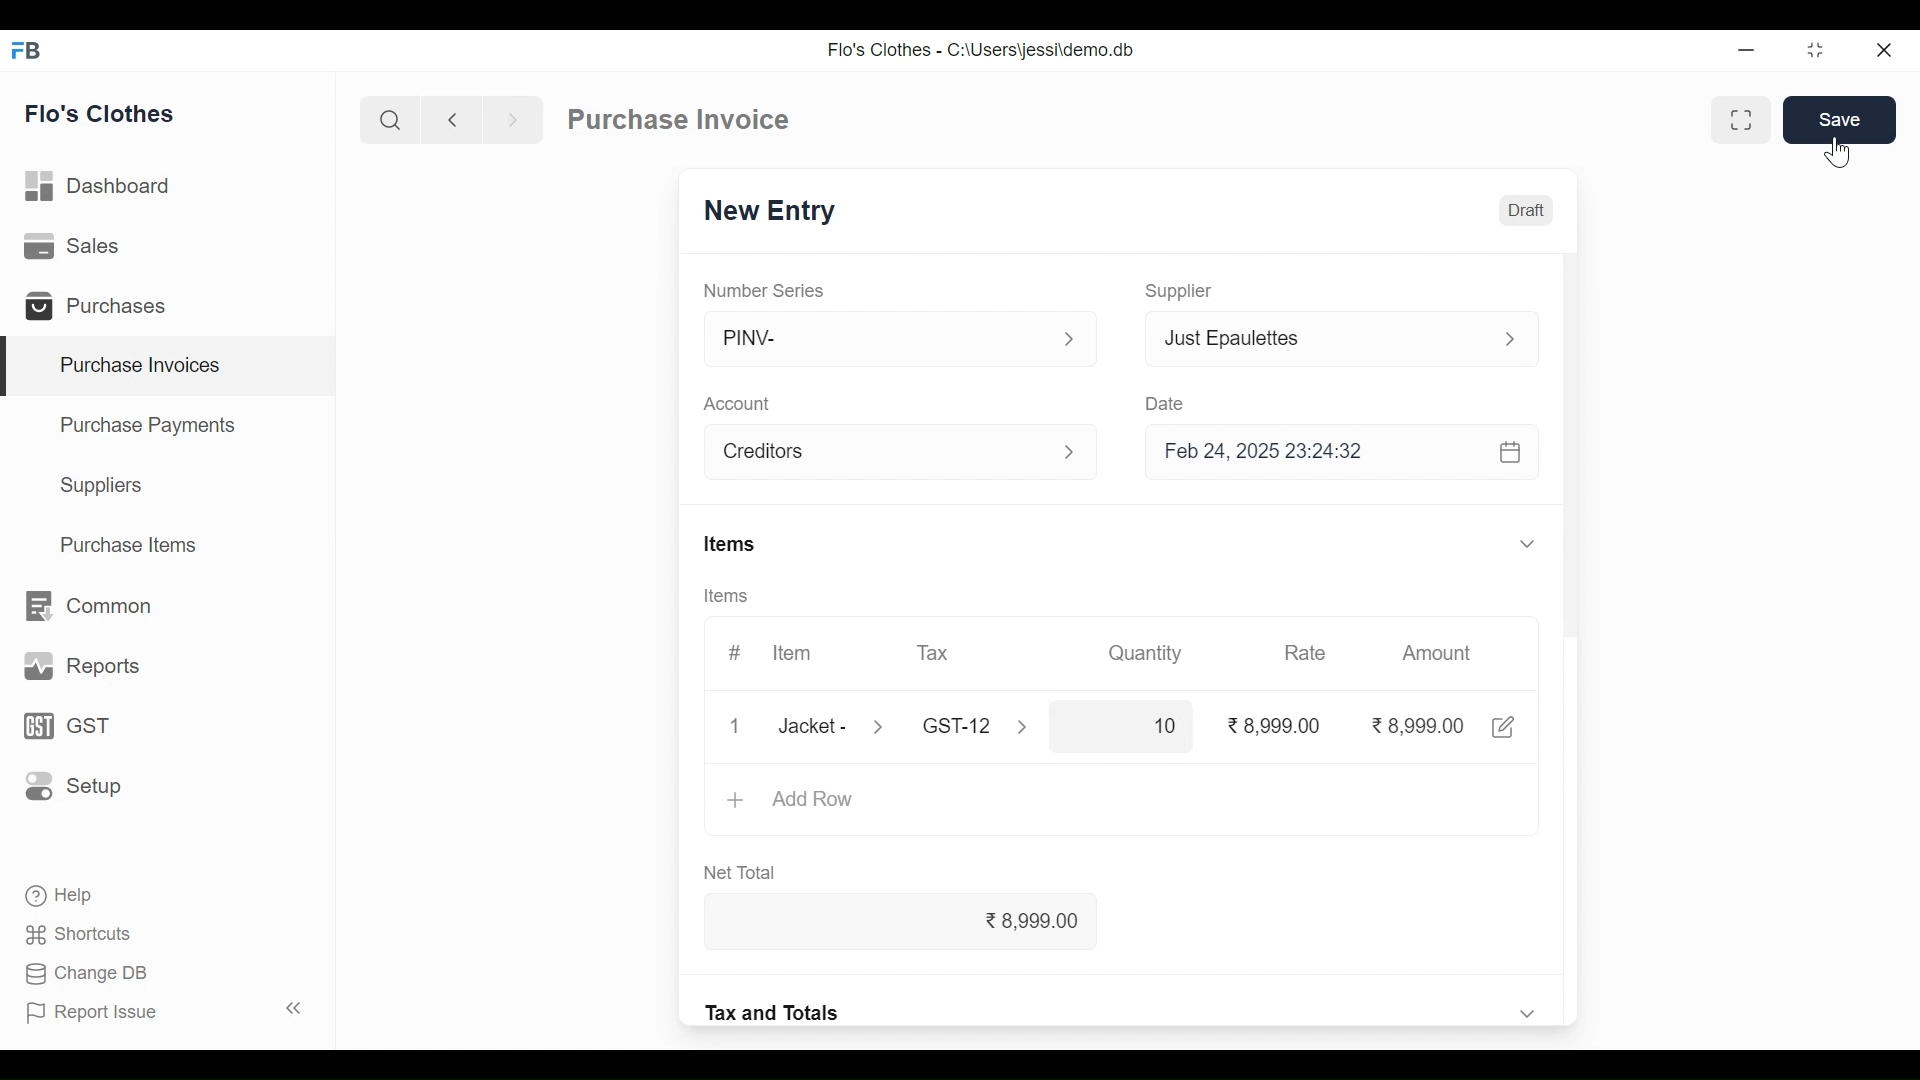 The height and width of the screenshot is (1080, 1920). What do you see at coordinates (1125, 724) in the screenshot?
I see `10` at bounding box center [1125, 724].